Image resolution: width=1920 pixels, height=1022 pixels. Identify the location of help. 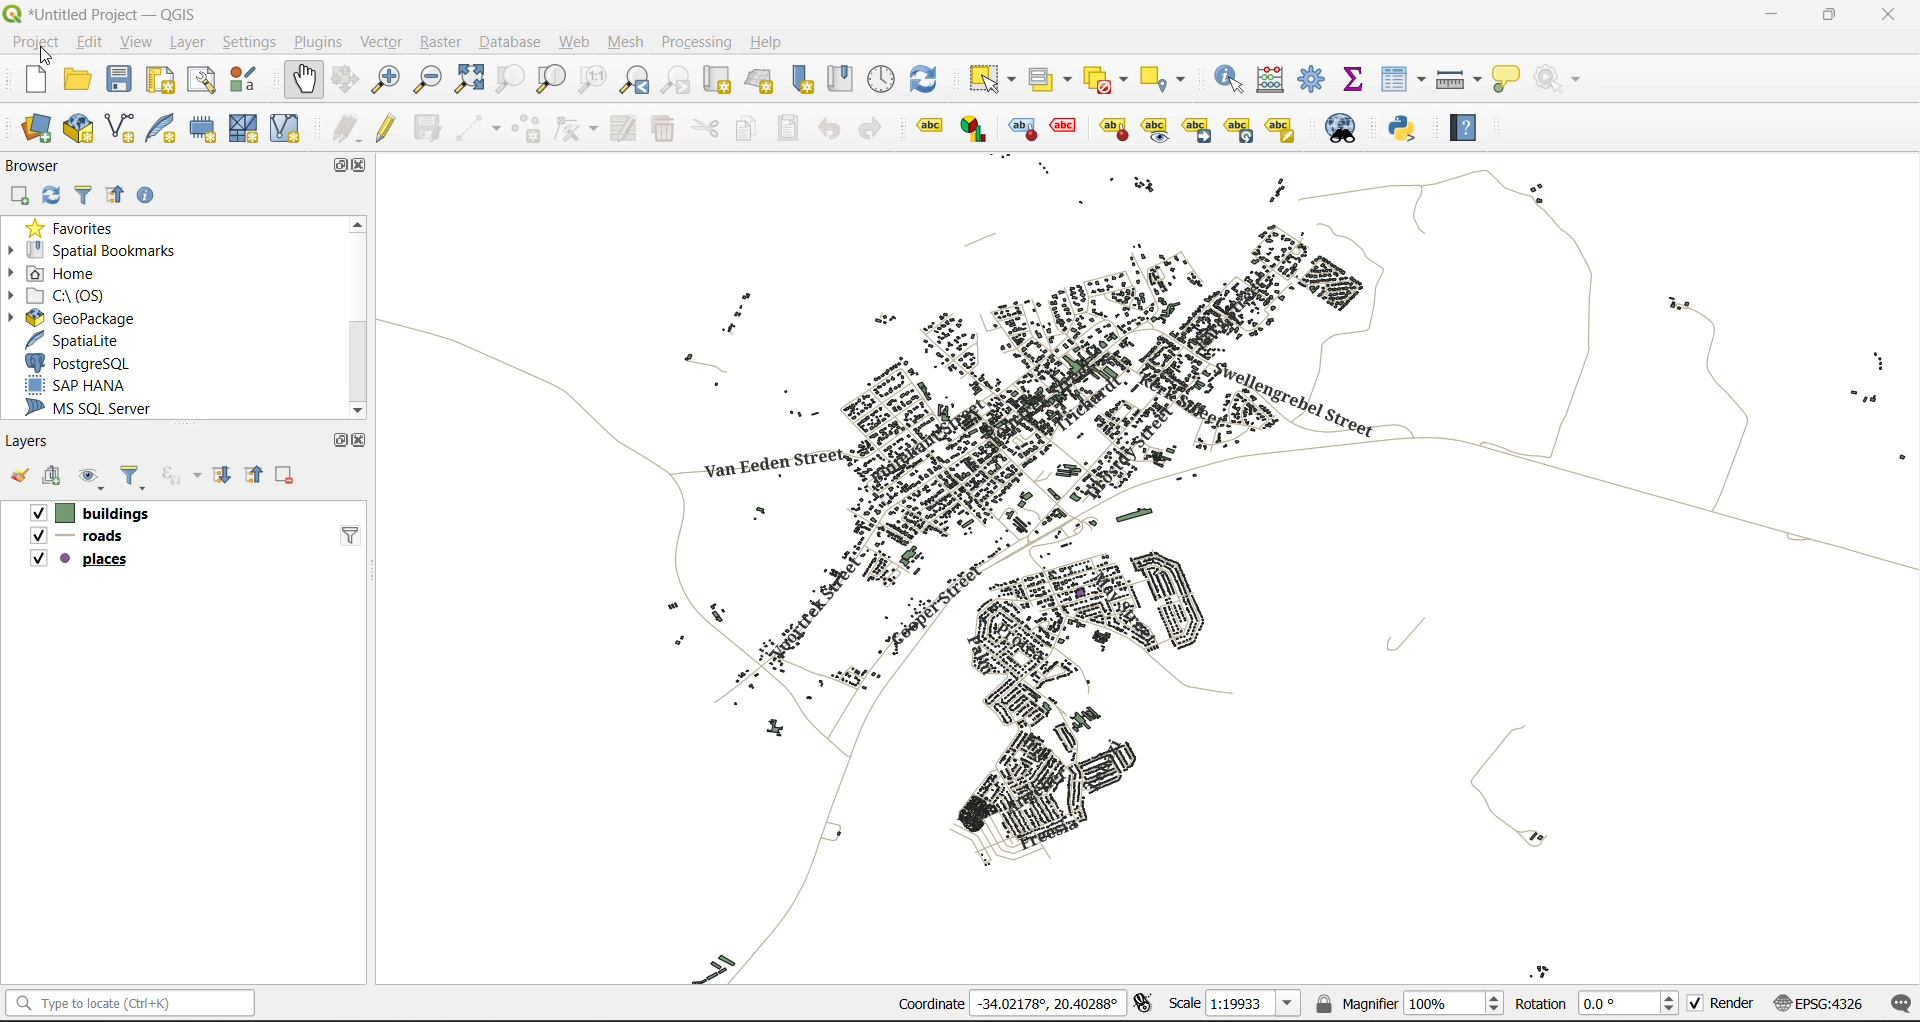
(769, 42).